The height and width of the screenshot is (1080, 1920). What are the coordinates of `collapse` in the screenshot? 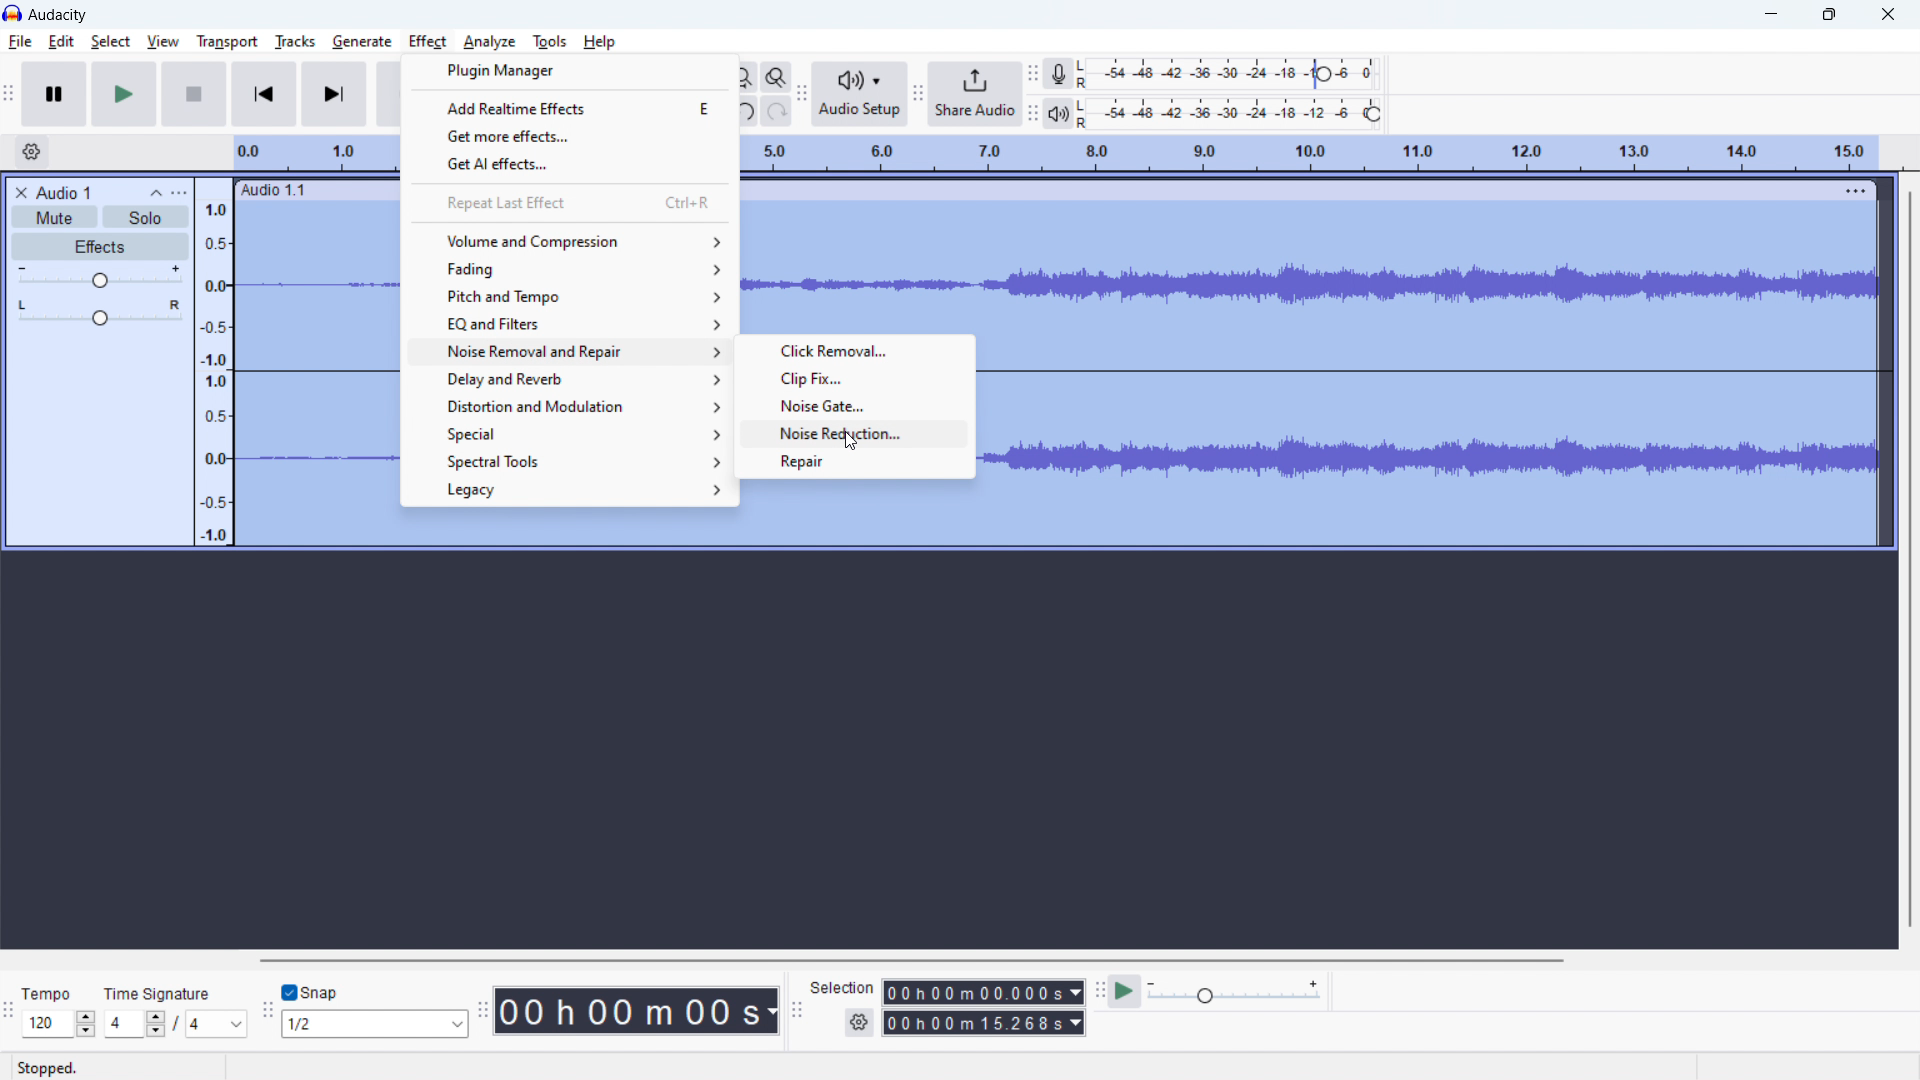 It's located at (154, 193).